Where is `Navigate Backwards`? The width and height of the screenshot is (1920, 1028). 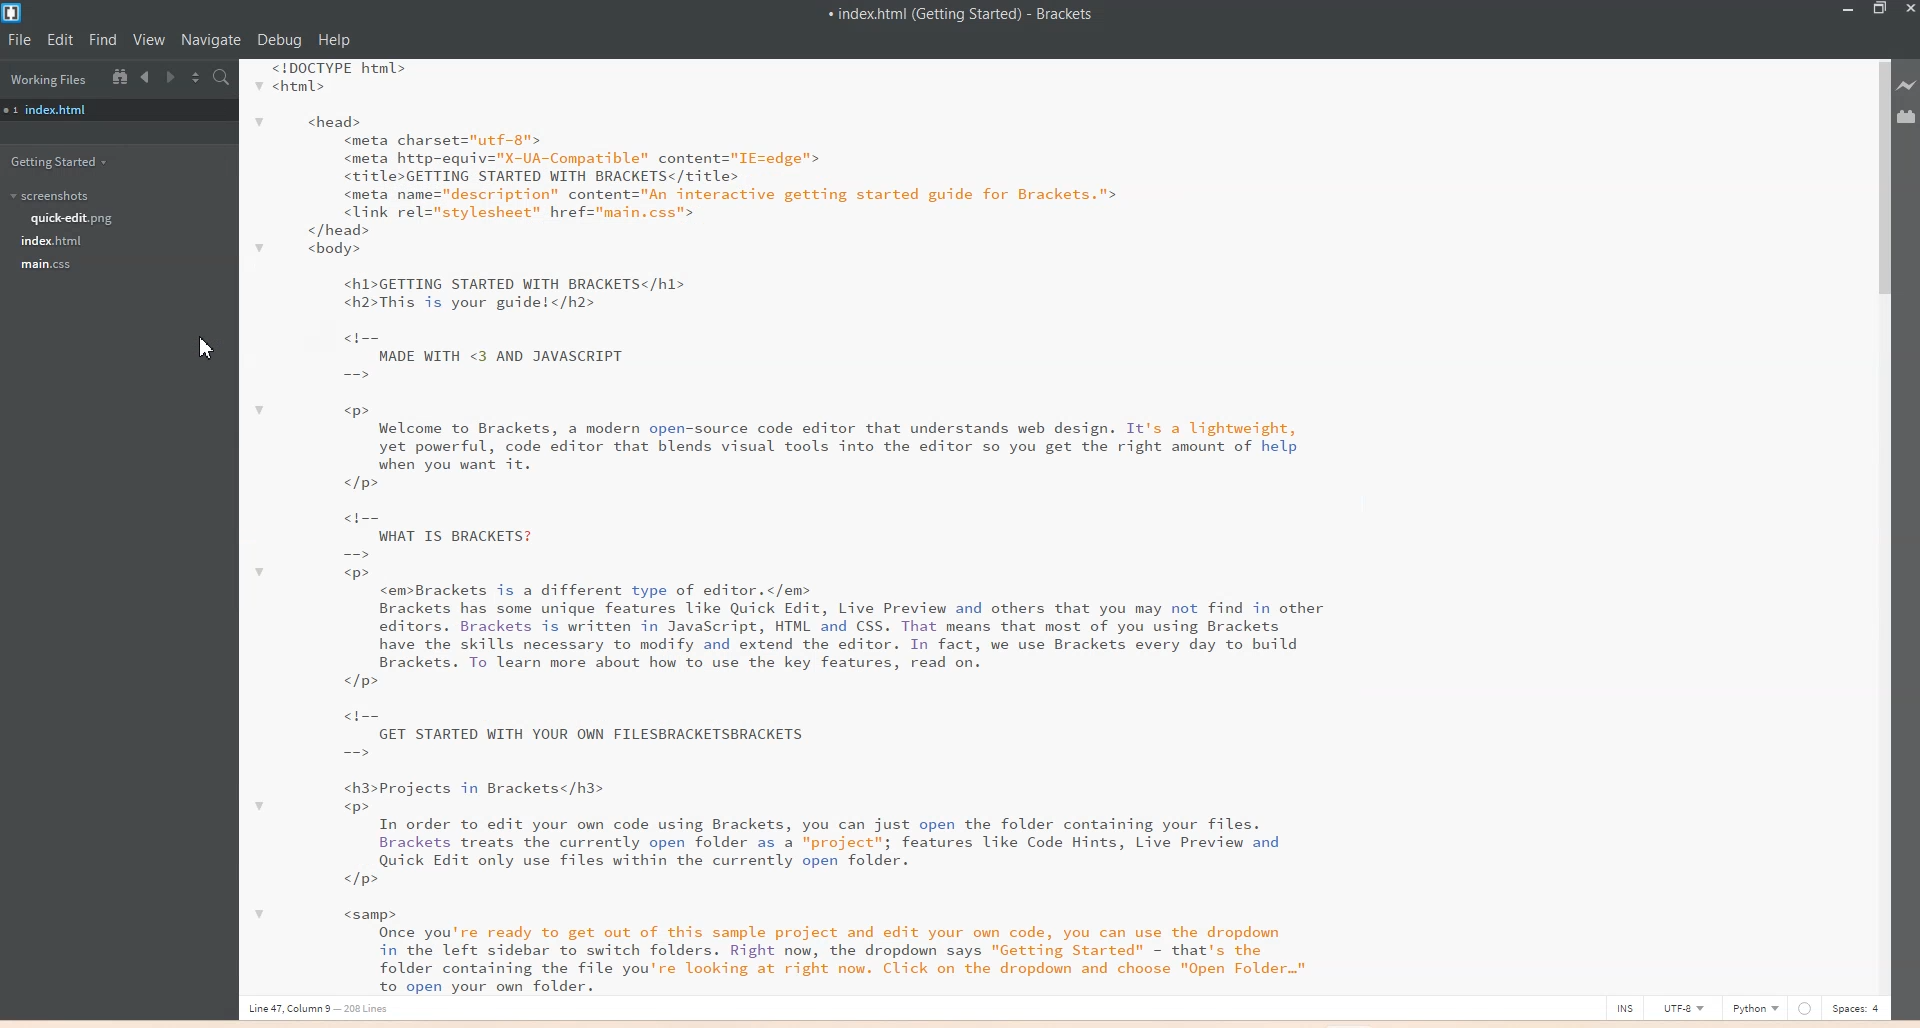 Navigate Backwards is located at coordinates (148, 77).